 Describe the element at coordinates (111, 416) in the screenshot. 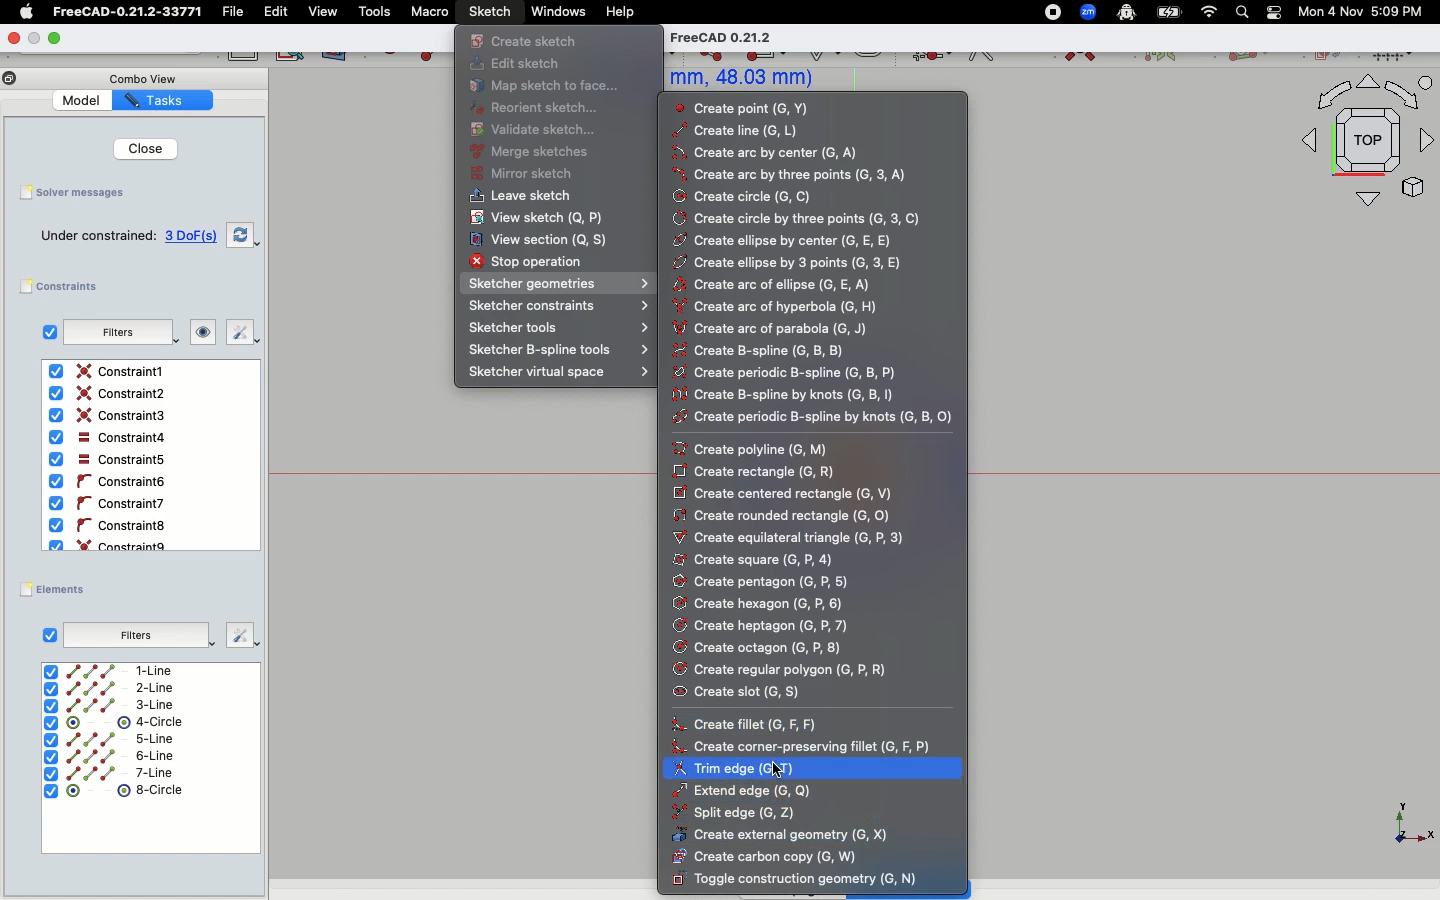

I see `Contraint3` at that location.